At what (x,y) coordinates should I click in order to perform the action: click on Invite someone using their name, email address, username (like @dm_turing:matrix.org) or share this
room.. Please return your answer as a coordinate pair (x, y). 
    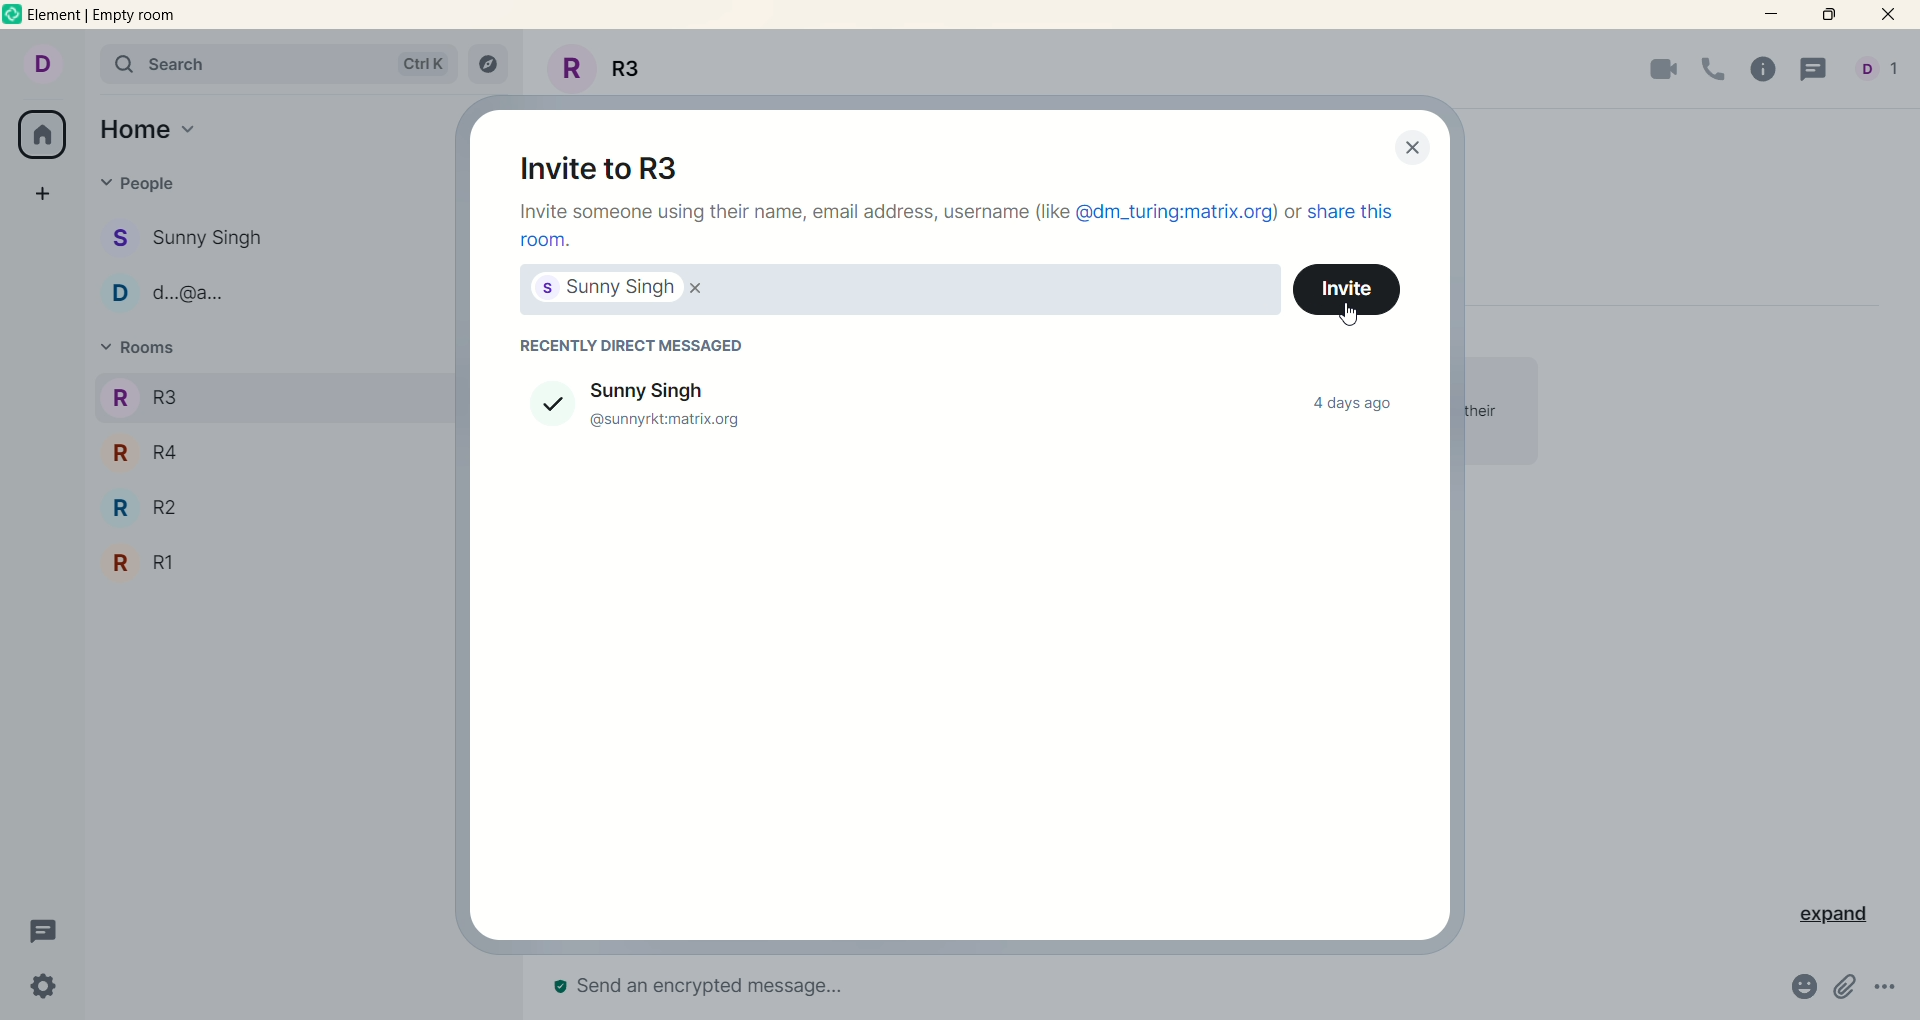
    Looking at the image, I should click on (956, 227).